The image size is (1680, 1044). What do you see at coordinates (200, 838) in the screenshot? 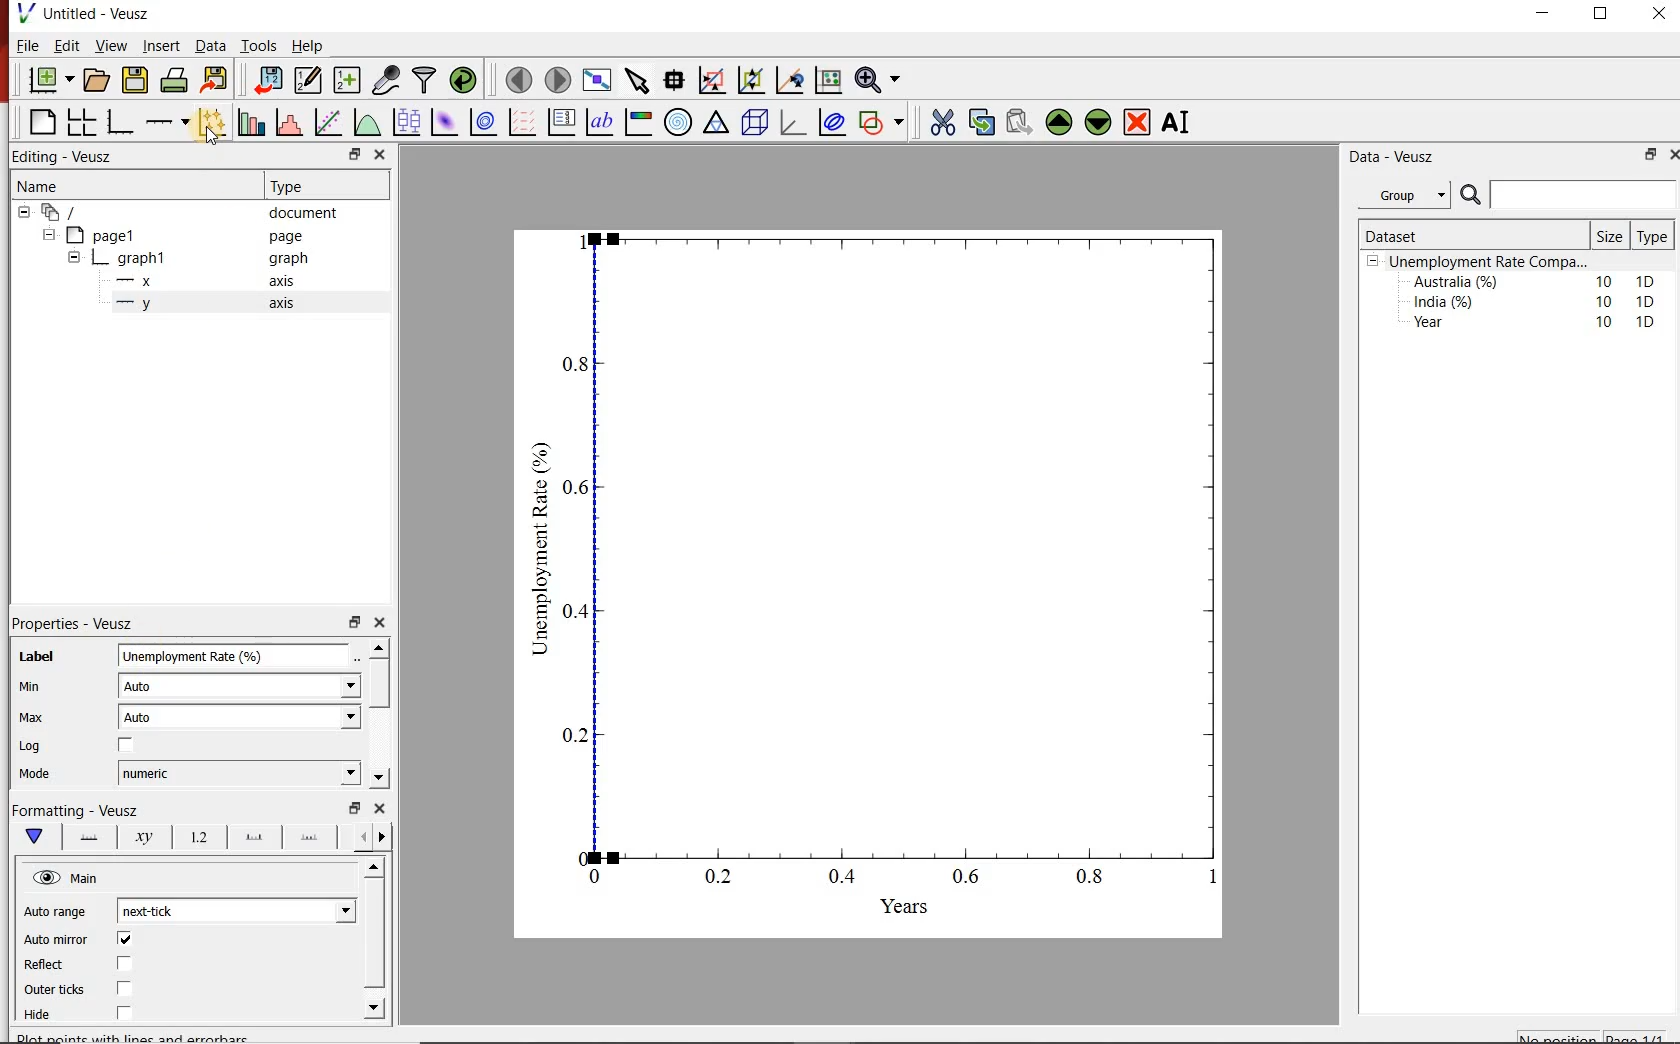
I see `tick labels` at bounding box center [200, 838].